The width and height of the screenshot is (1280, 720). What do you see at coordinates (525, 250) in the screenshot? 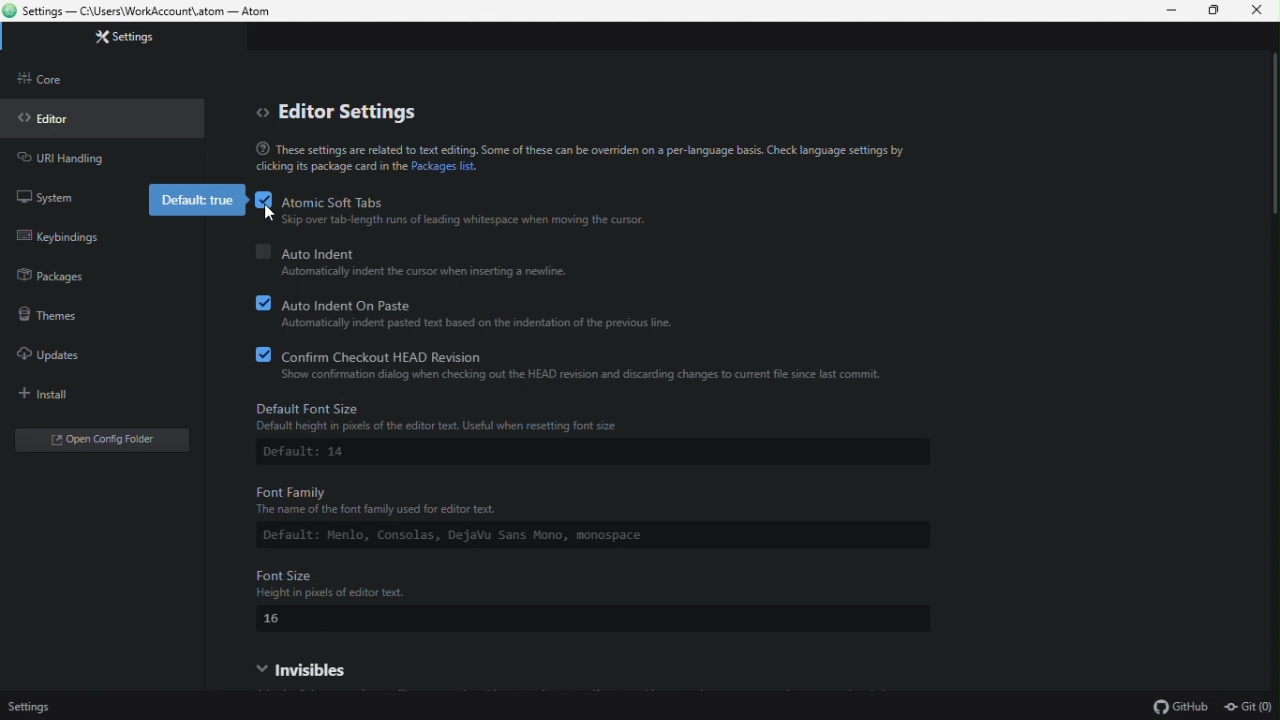
I see `Auto indent ` at bounding box center [525, 250].